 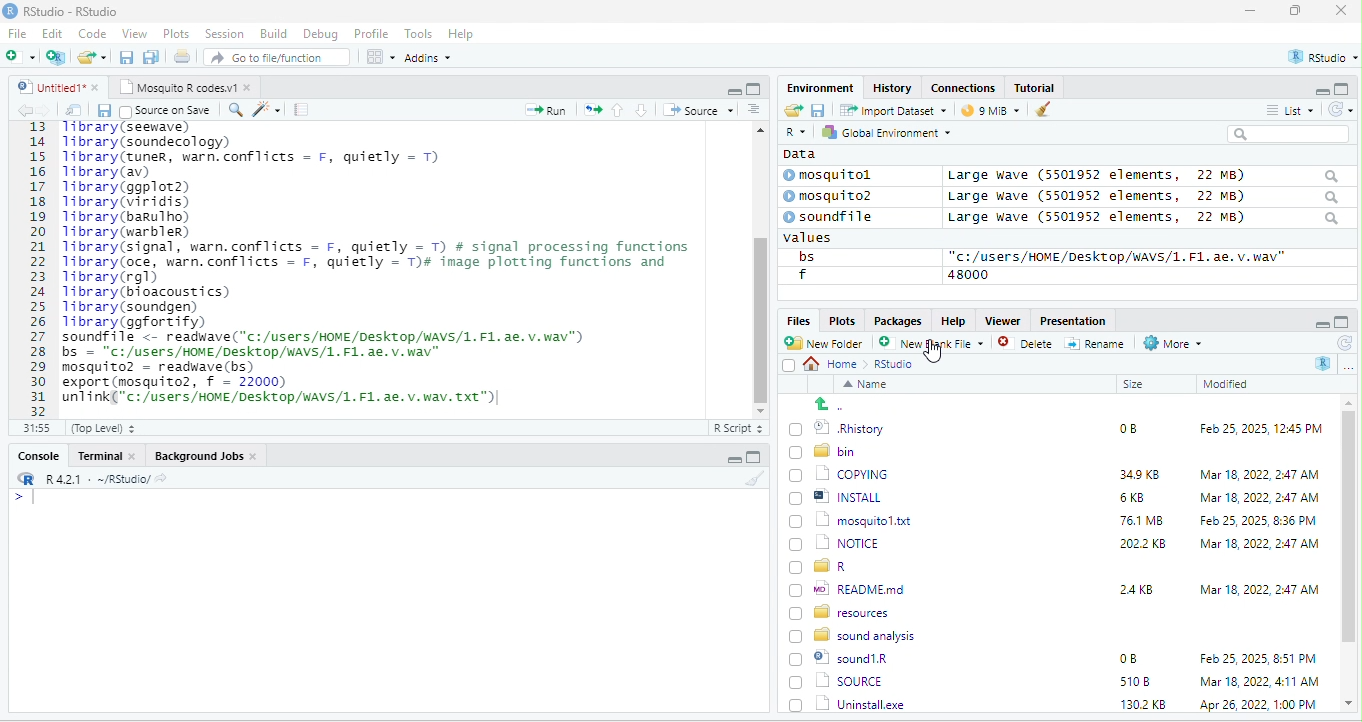 I want to click on f, so click(x=802, y=275).